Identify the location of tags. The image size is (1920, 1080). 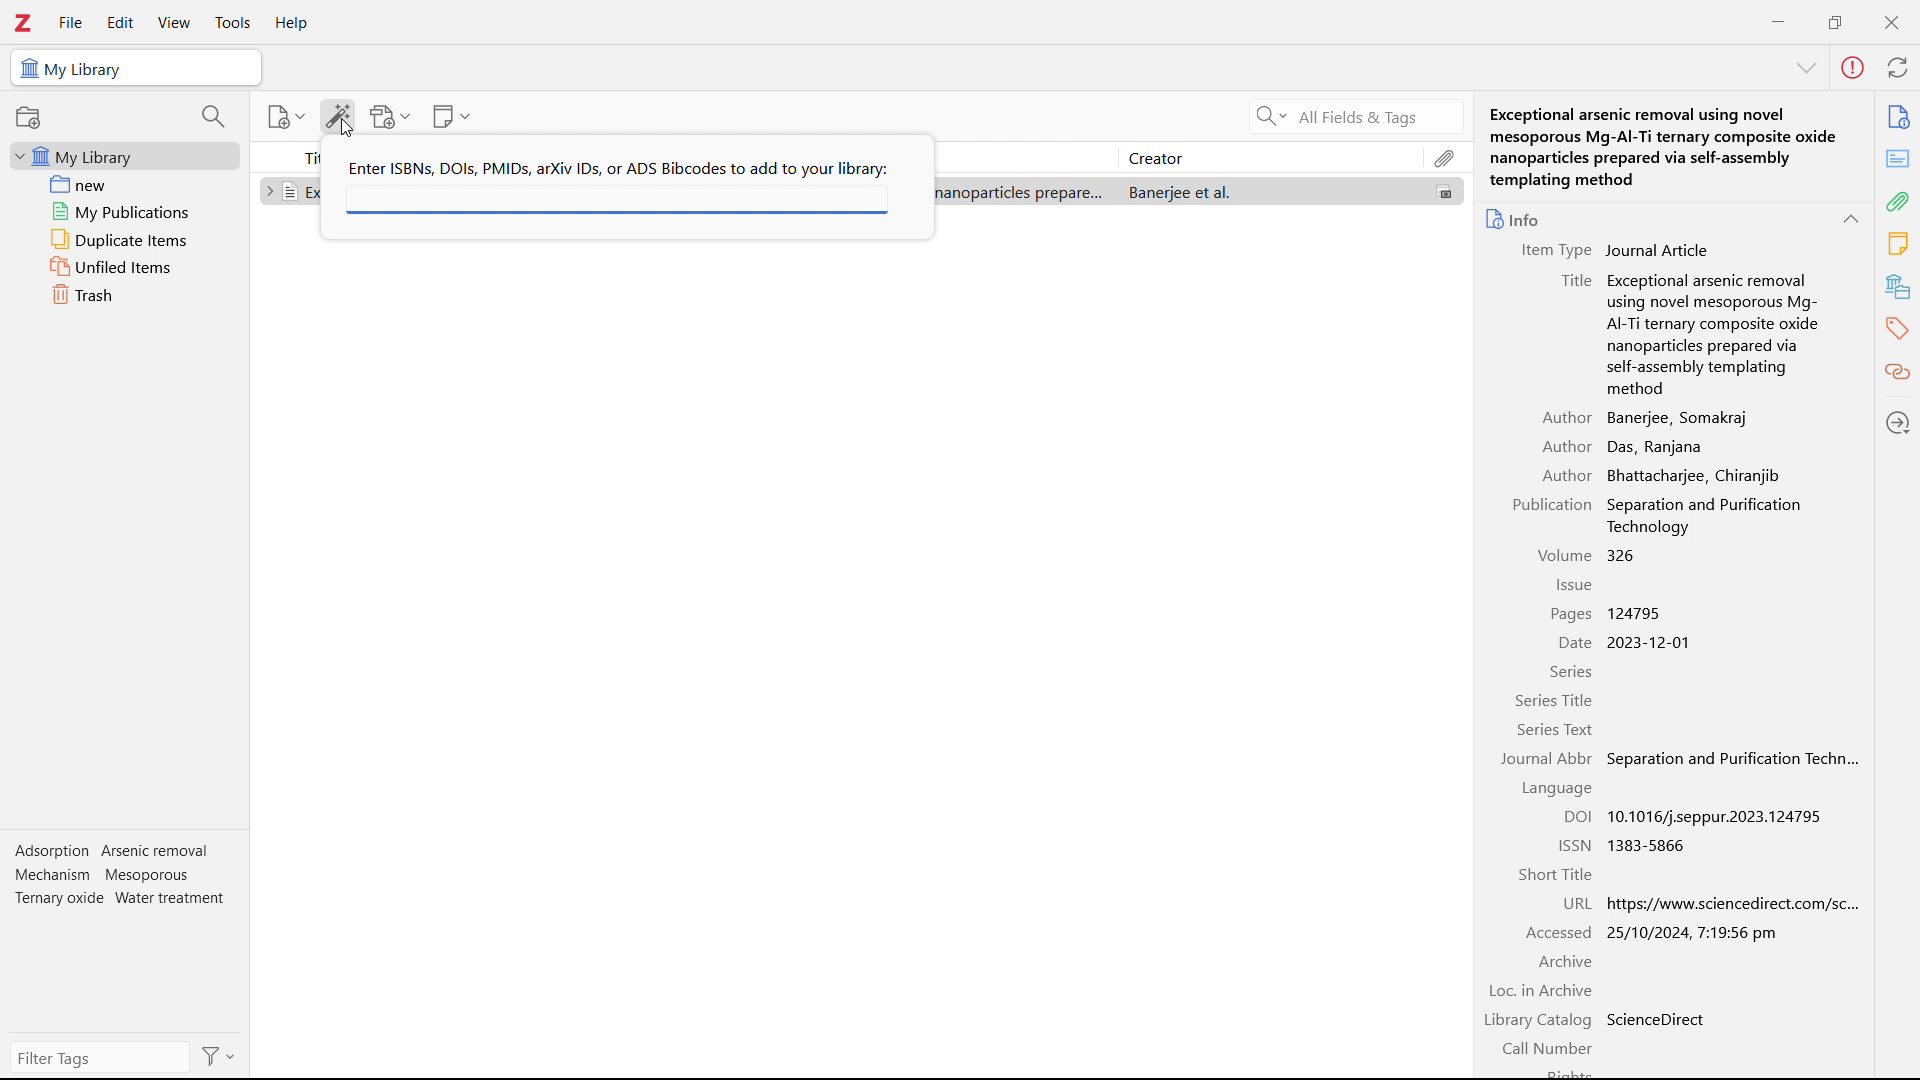
(122, 880).